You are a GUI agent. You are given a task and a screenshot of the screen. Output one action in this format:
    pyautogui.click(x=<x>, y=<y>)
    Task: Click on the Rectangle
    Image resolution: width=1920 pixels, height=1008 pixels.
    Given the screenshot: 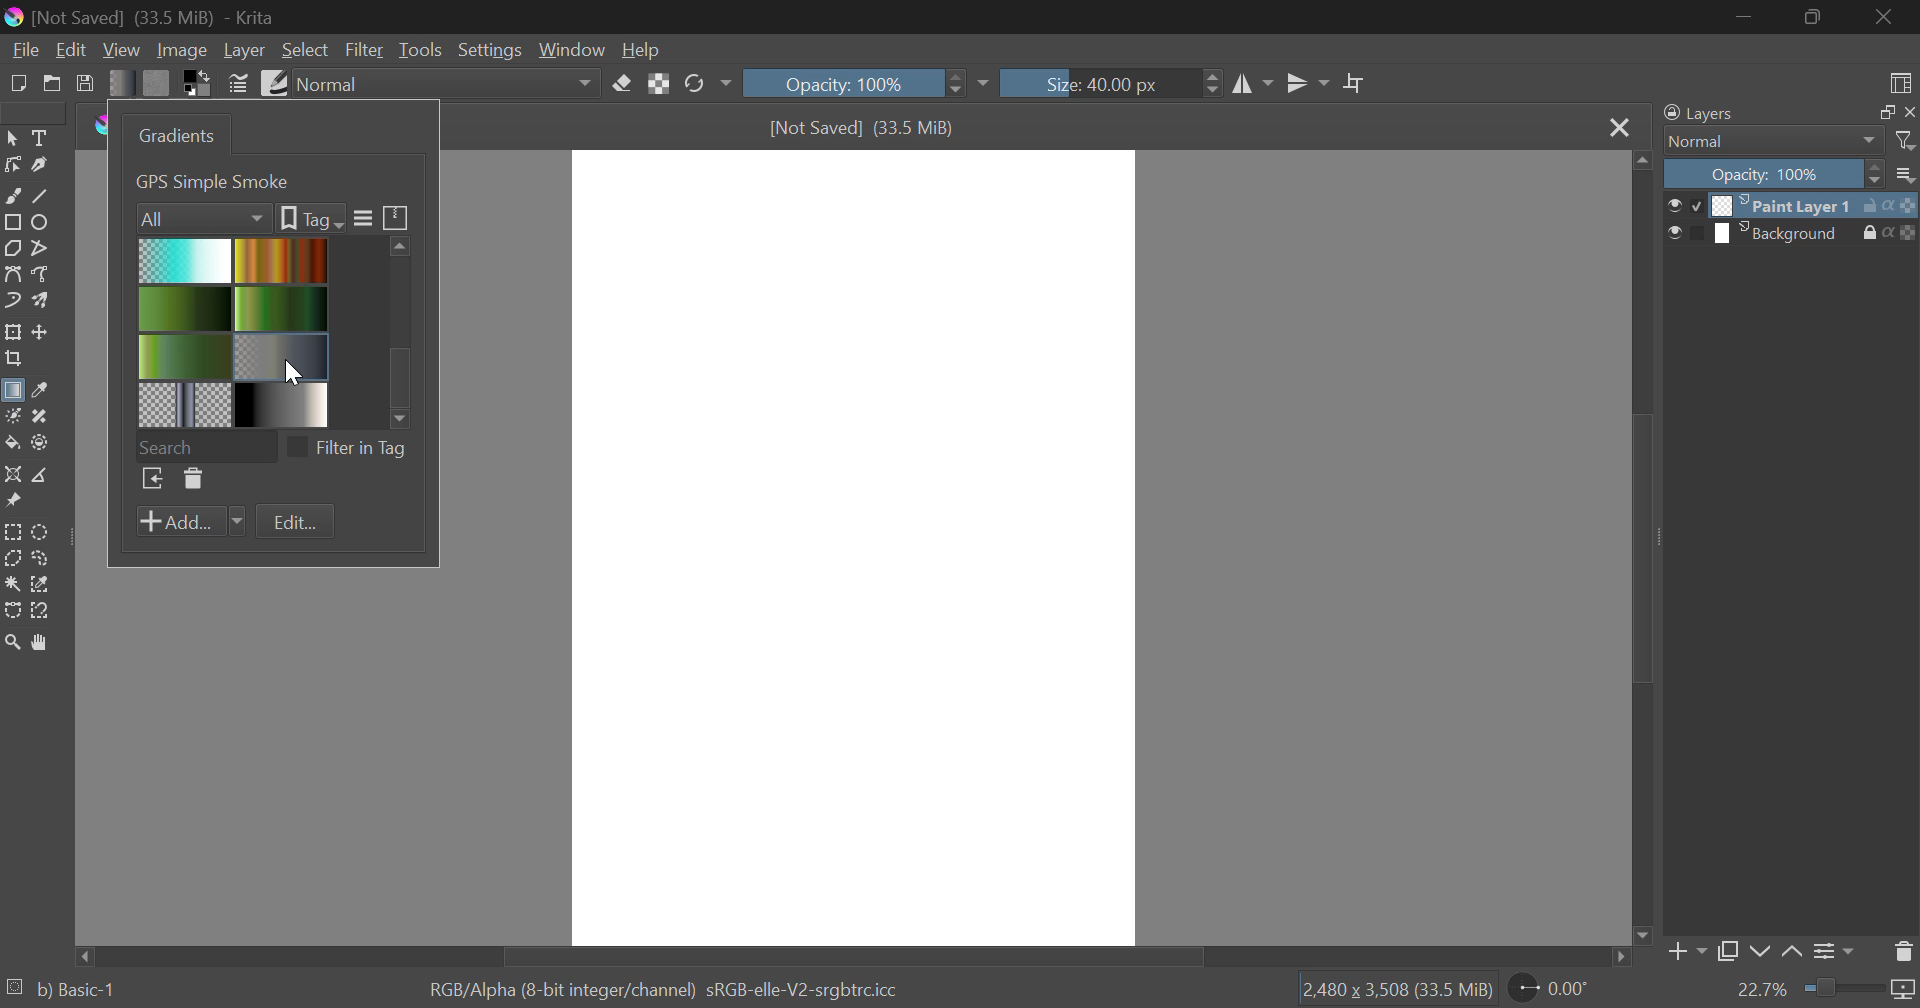 What is the action you would take?
    pyautogui.click(x=12, y=222)
    